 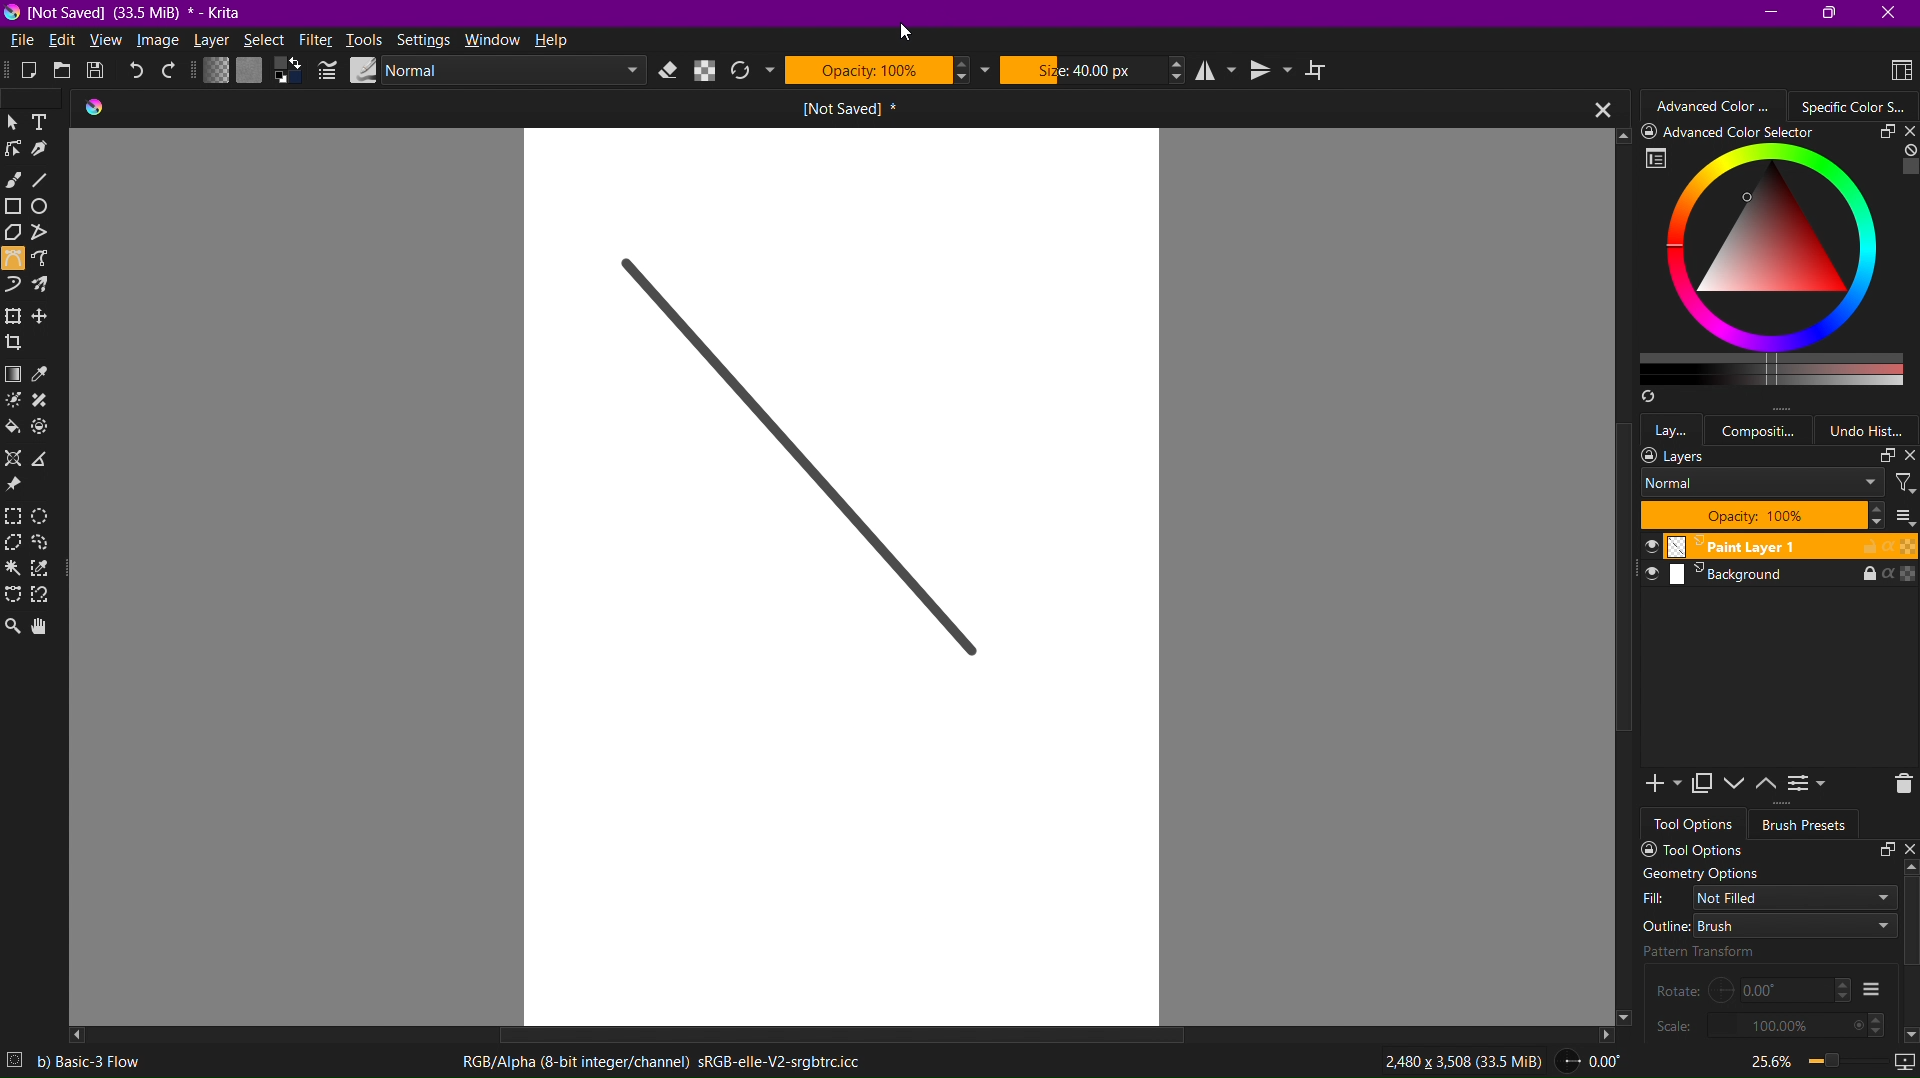 What do you see at coordinates (17, 517) in the screenshot?
I see `Rectangular Selection Tool` at bounding box center [17, 517].